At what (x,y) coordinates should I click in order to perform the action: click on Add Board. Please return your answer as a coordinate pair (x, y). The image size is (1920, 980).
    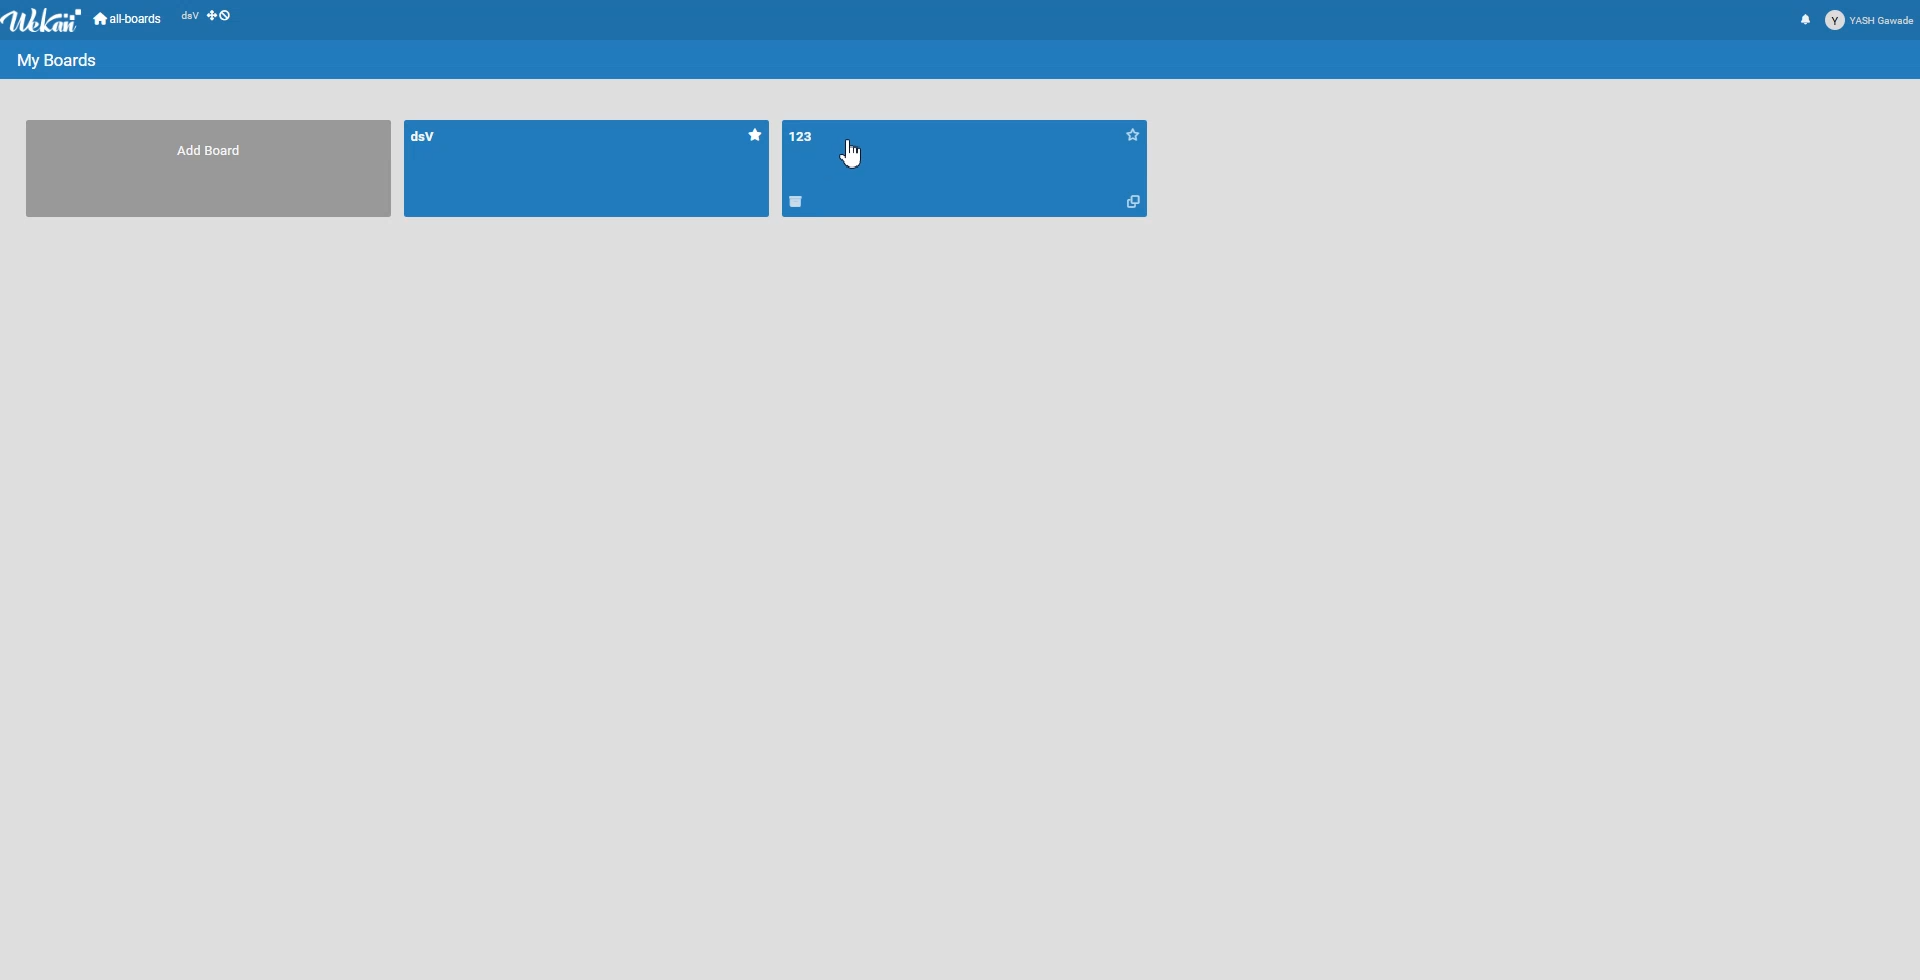
    Looking at the image, I should click on (208, 168).